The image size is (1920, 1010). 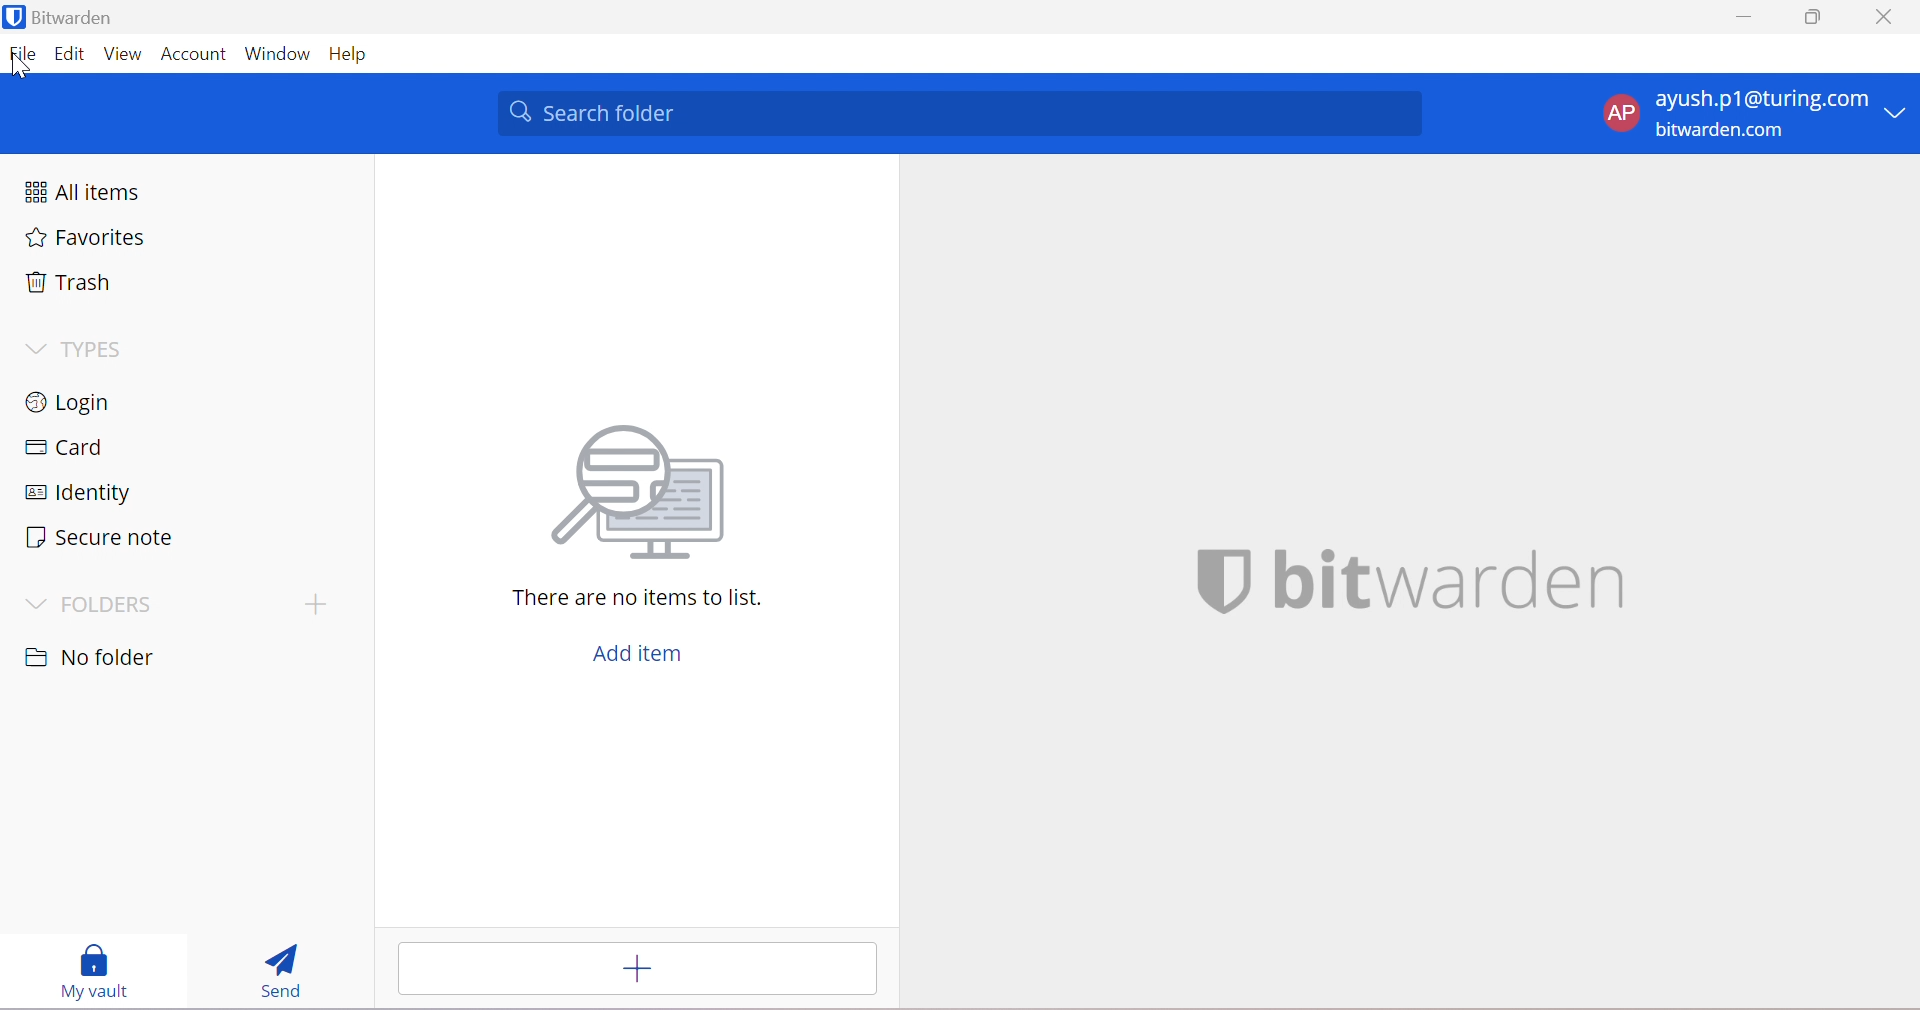 What do you see at coordinates (69, 281) in the screenshot?
I see `Trash` at bounding box center [69, 281].